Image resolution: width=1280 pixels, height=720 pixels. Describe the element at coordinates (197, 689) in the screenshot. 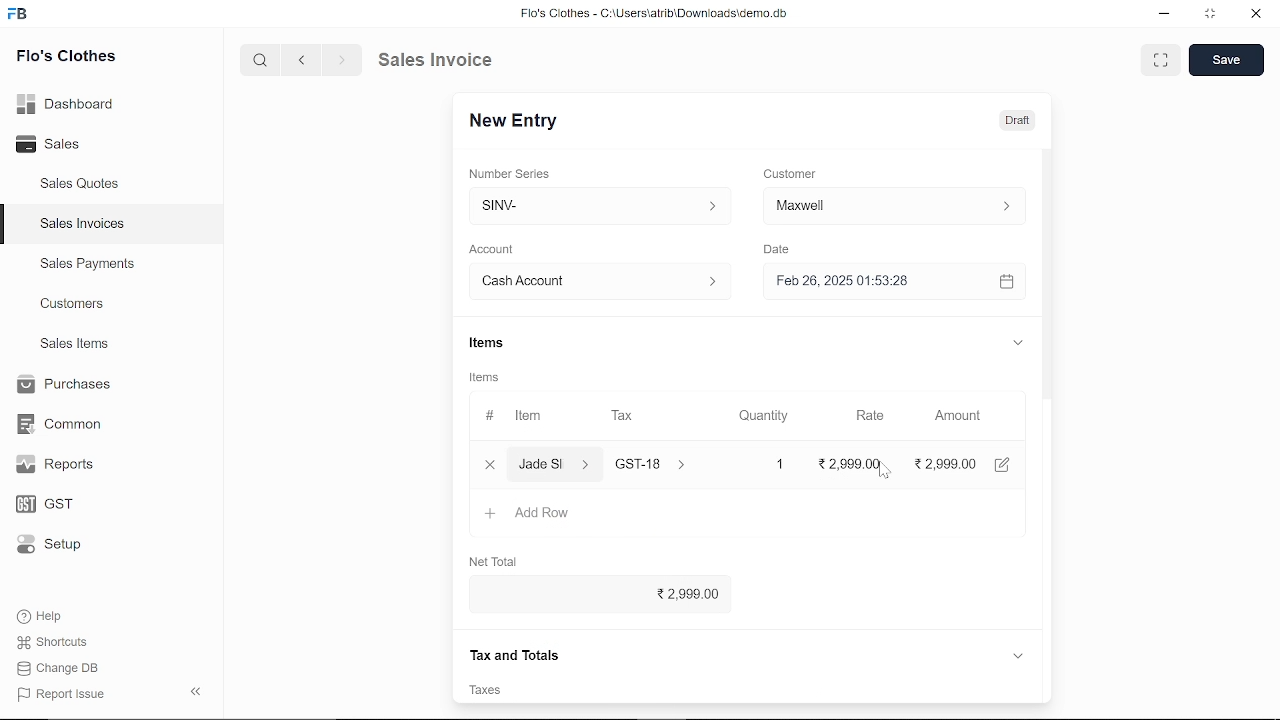

I see `hide` at that location.